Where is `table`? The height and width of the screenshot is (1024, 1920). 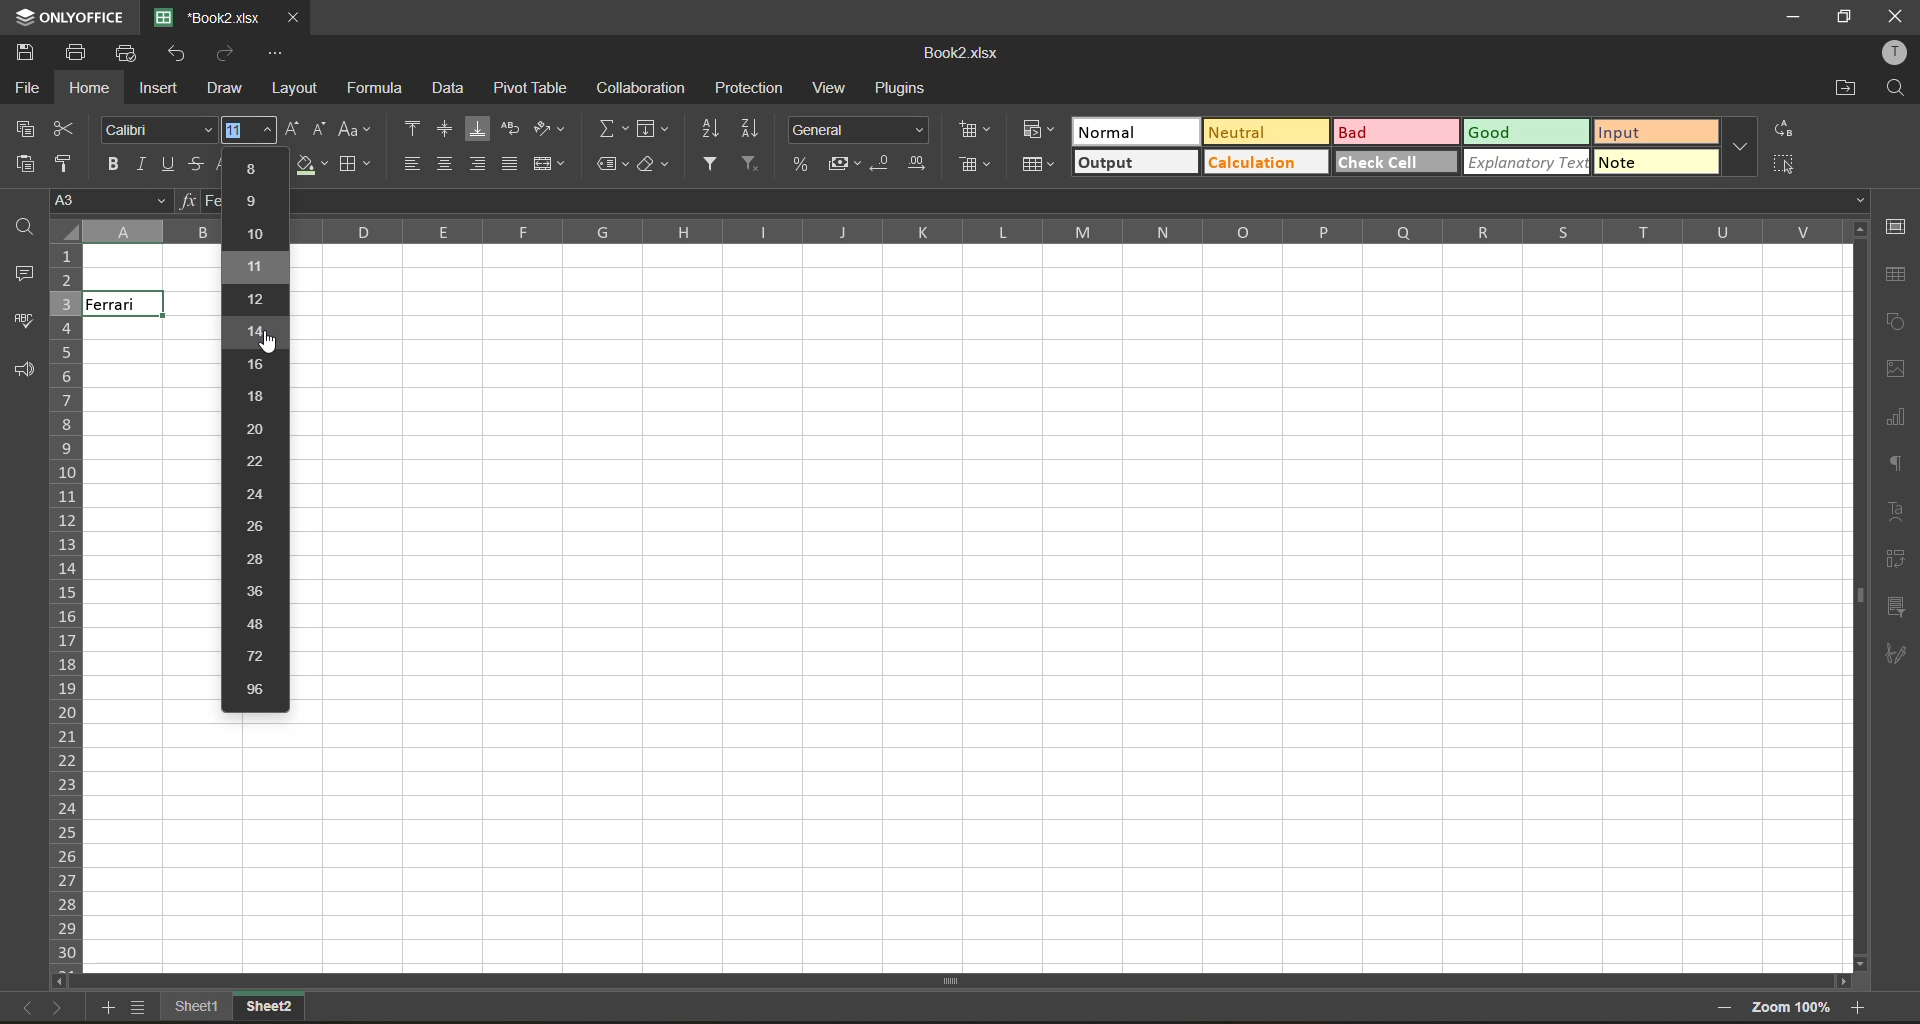
table is located at coordinates (1901, 272).